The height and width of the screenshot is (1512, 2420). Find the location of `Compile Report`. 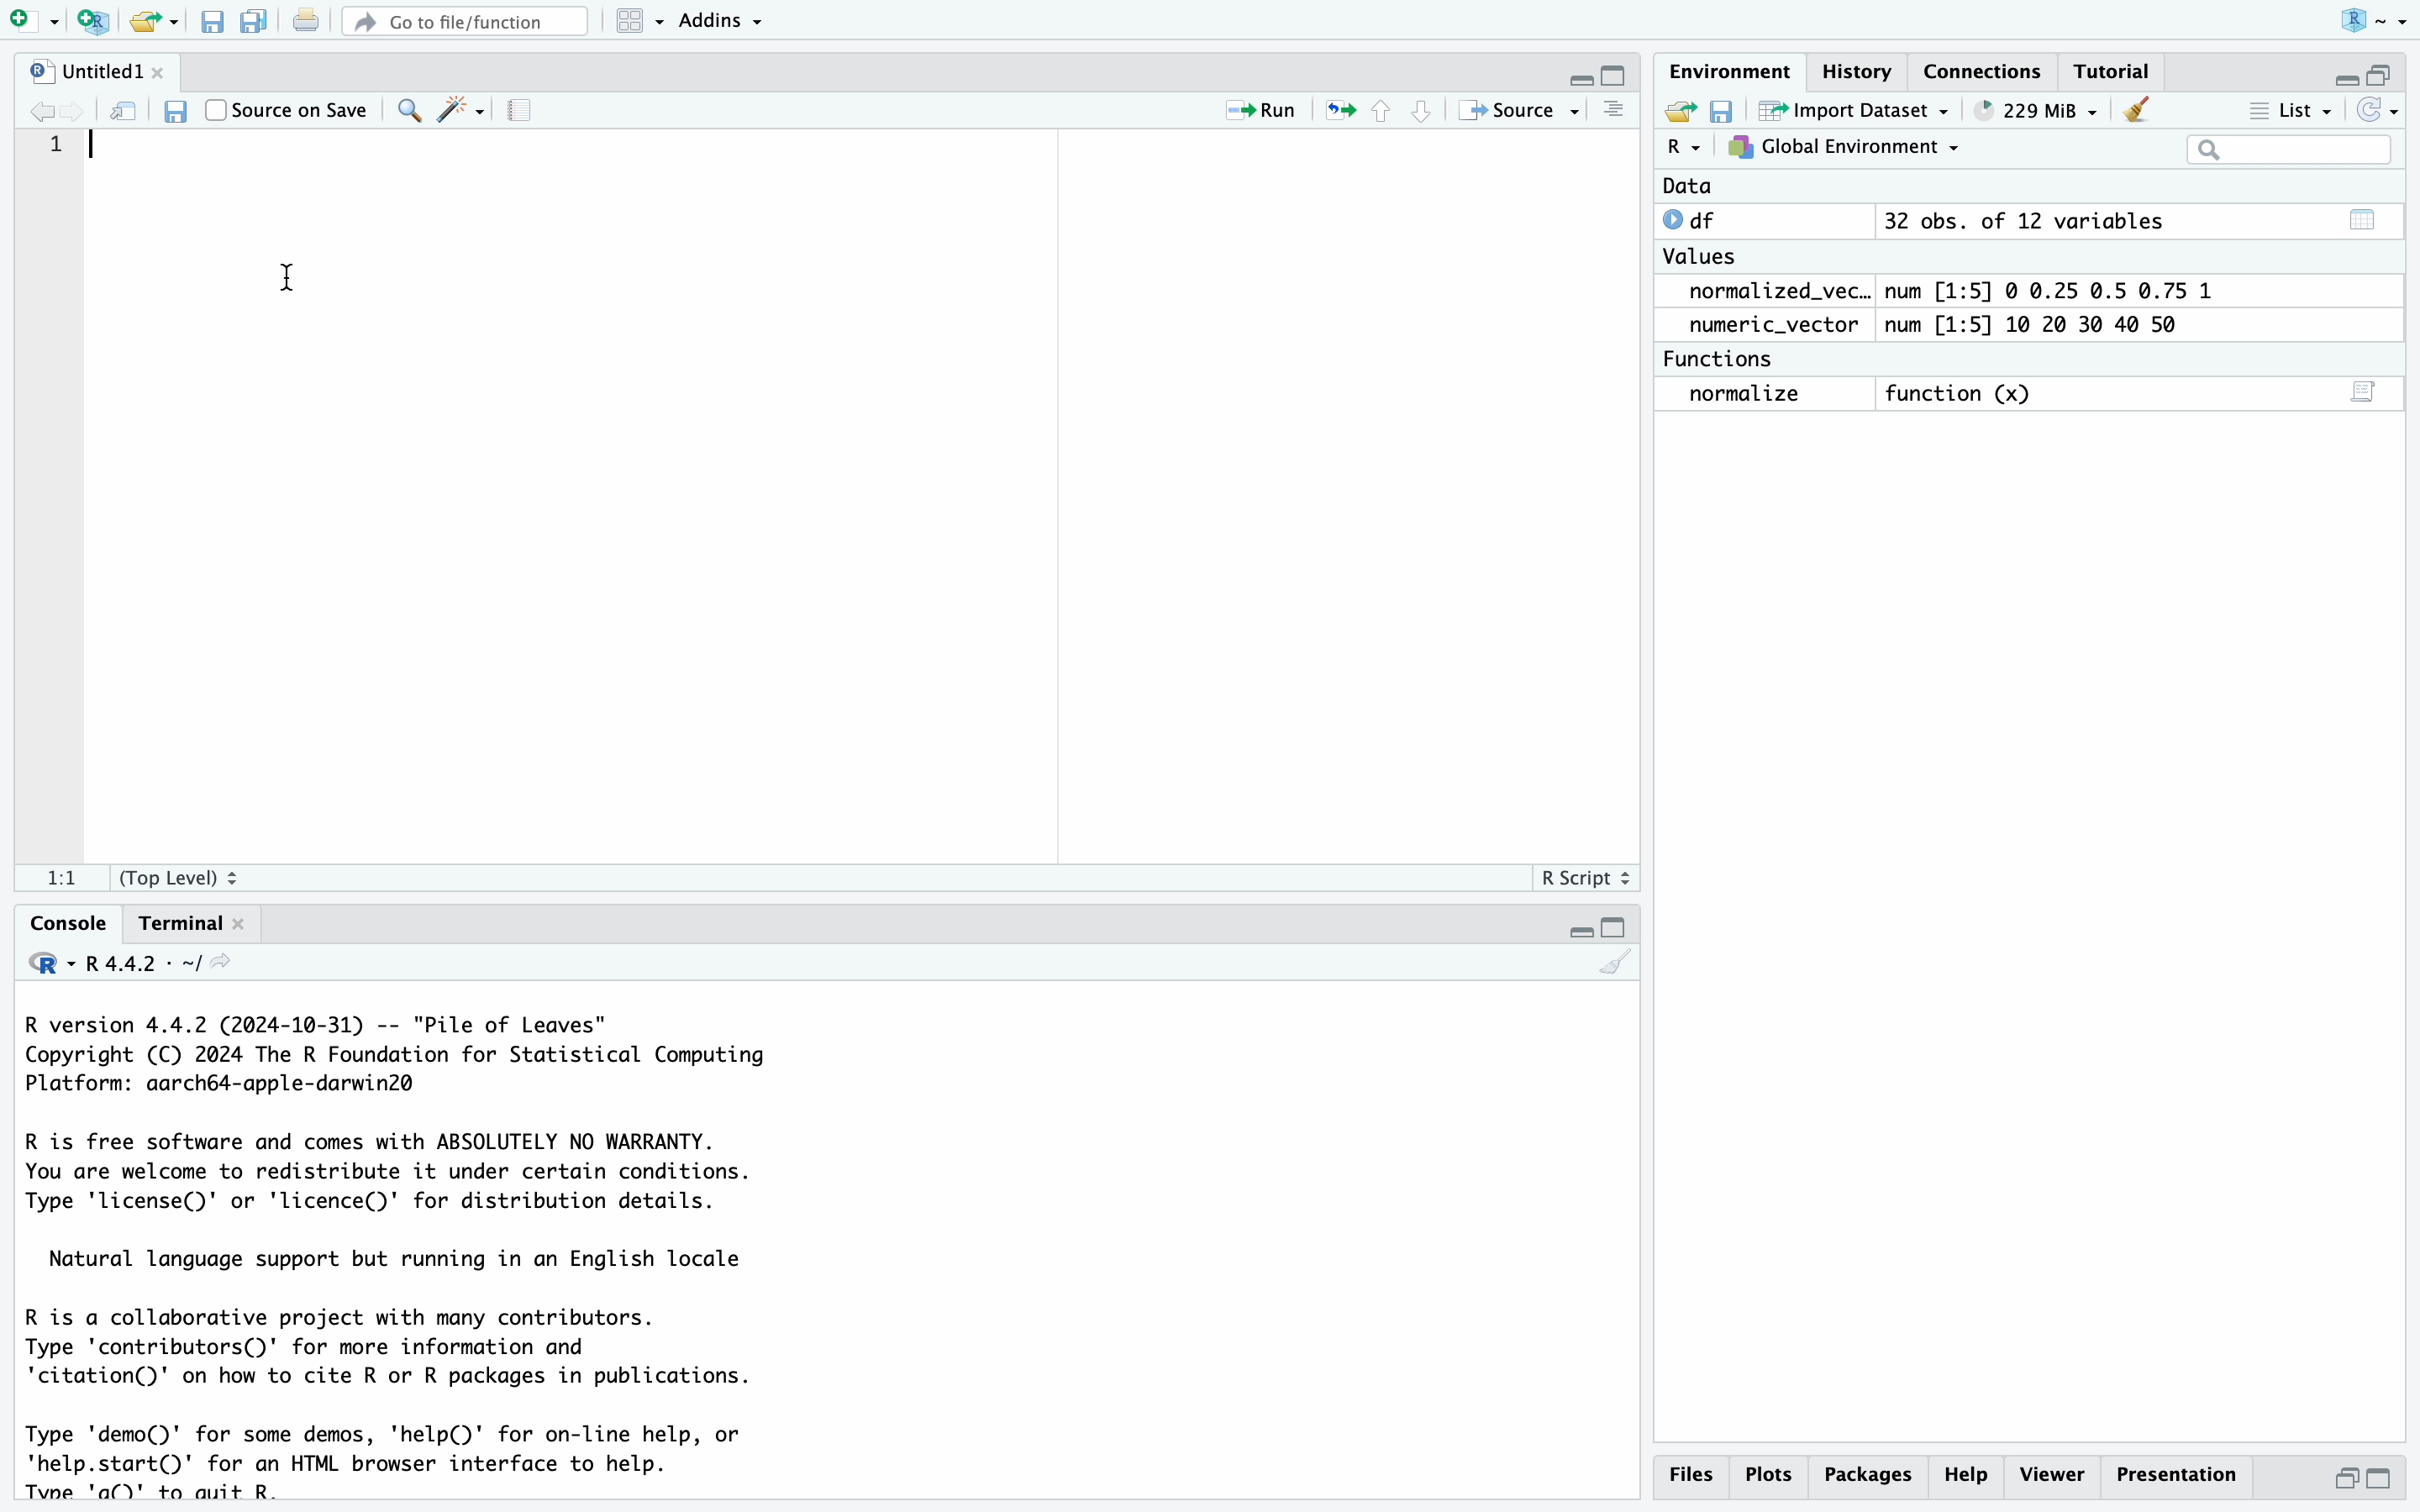

Compile Report is located at coordinates (527, 112).